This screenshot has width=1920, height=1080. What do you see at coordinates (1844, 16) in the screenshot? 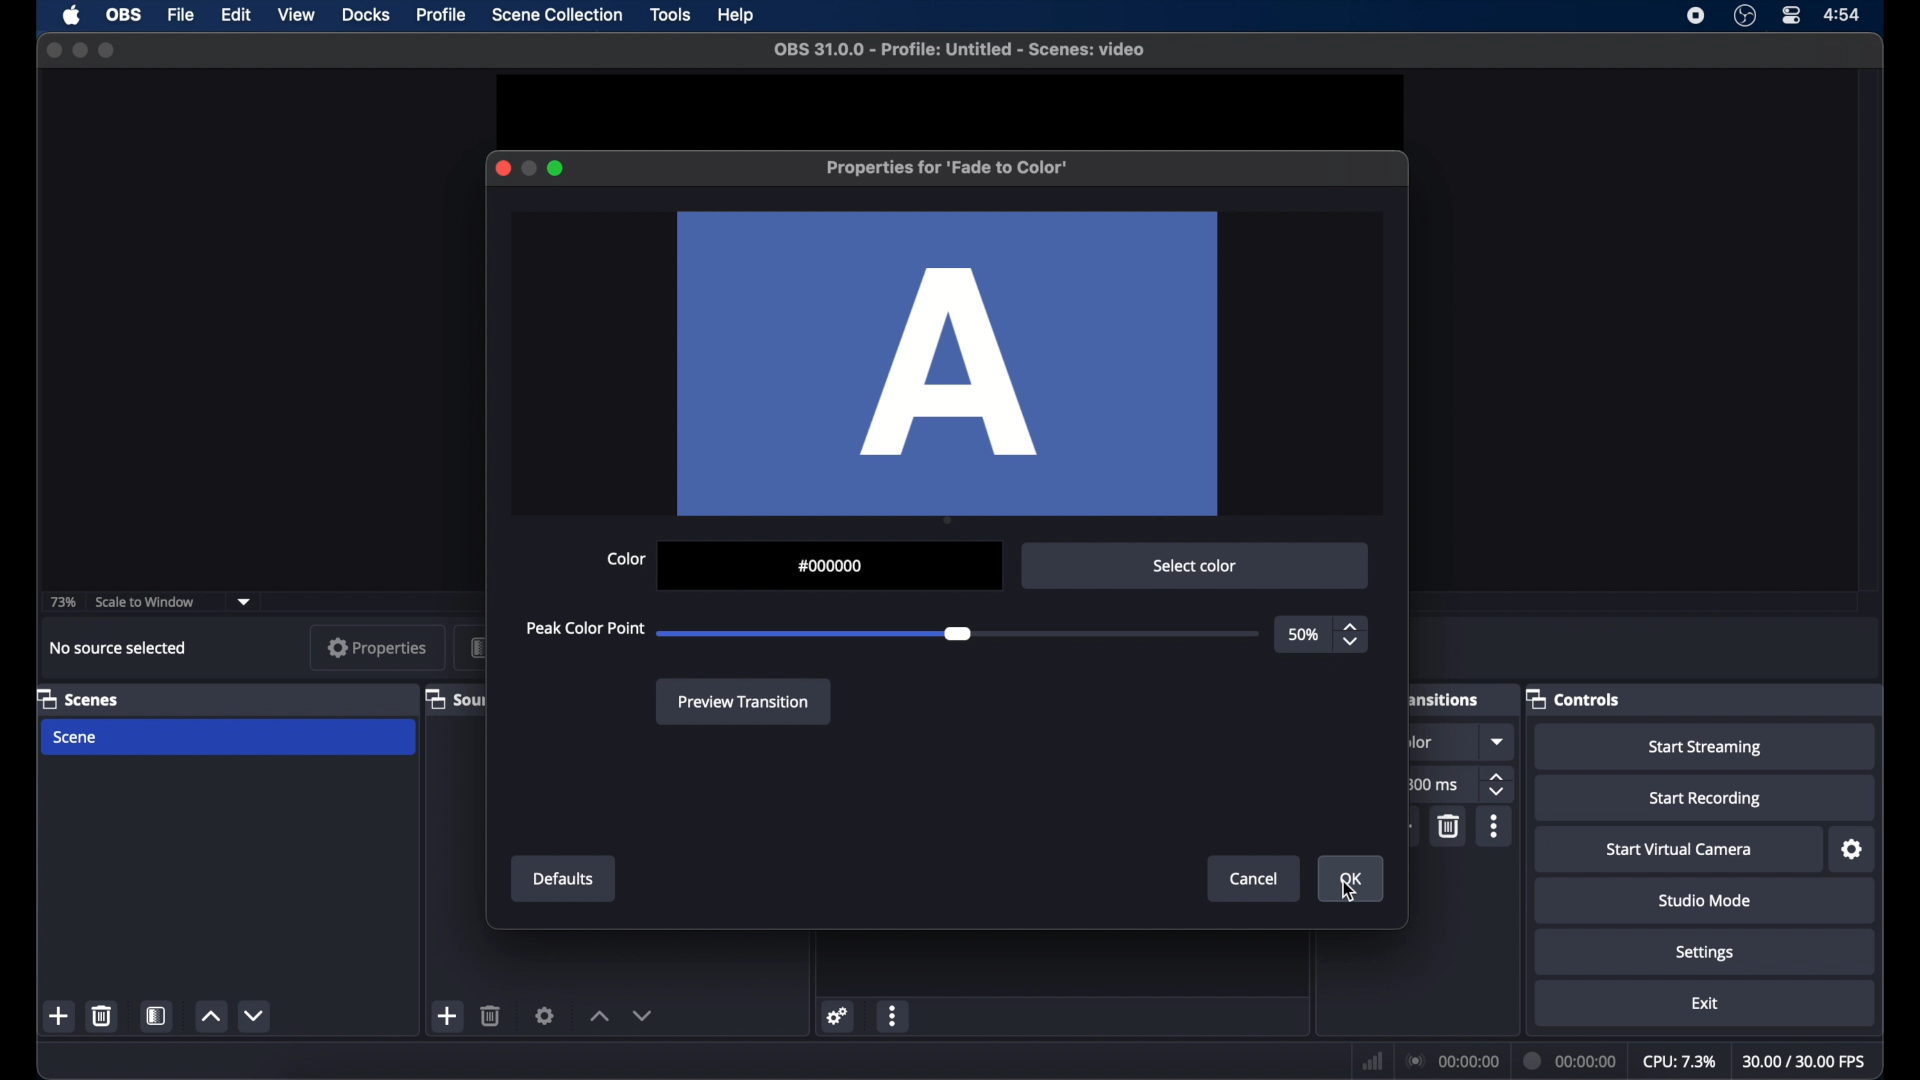
I see `time` at bounding box center [1844, 16].